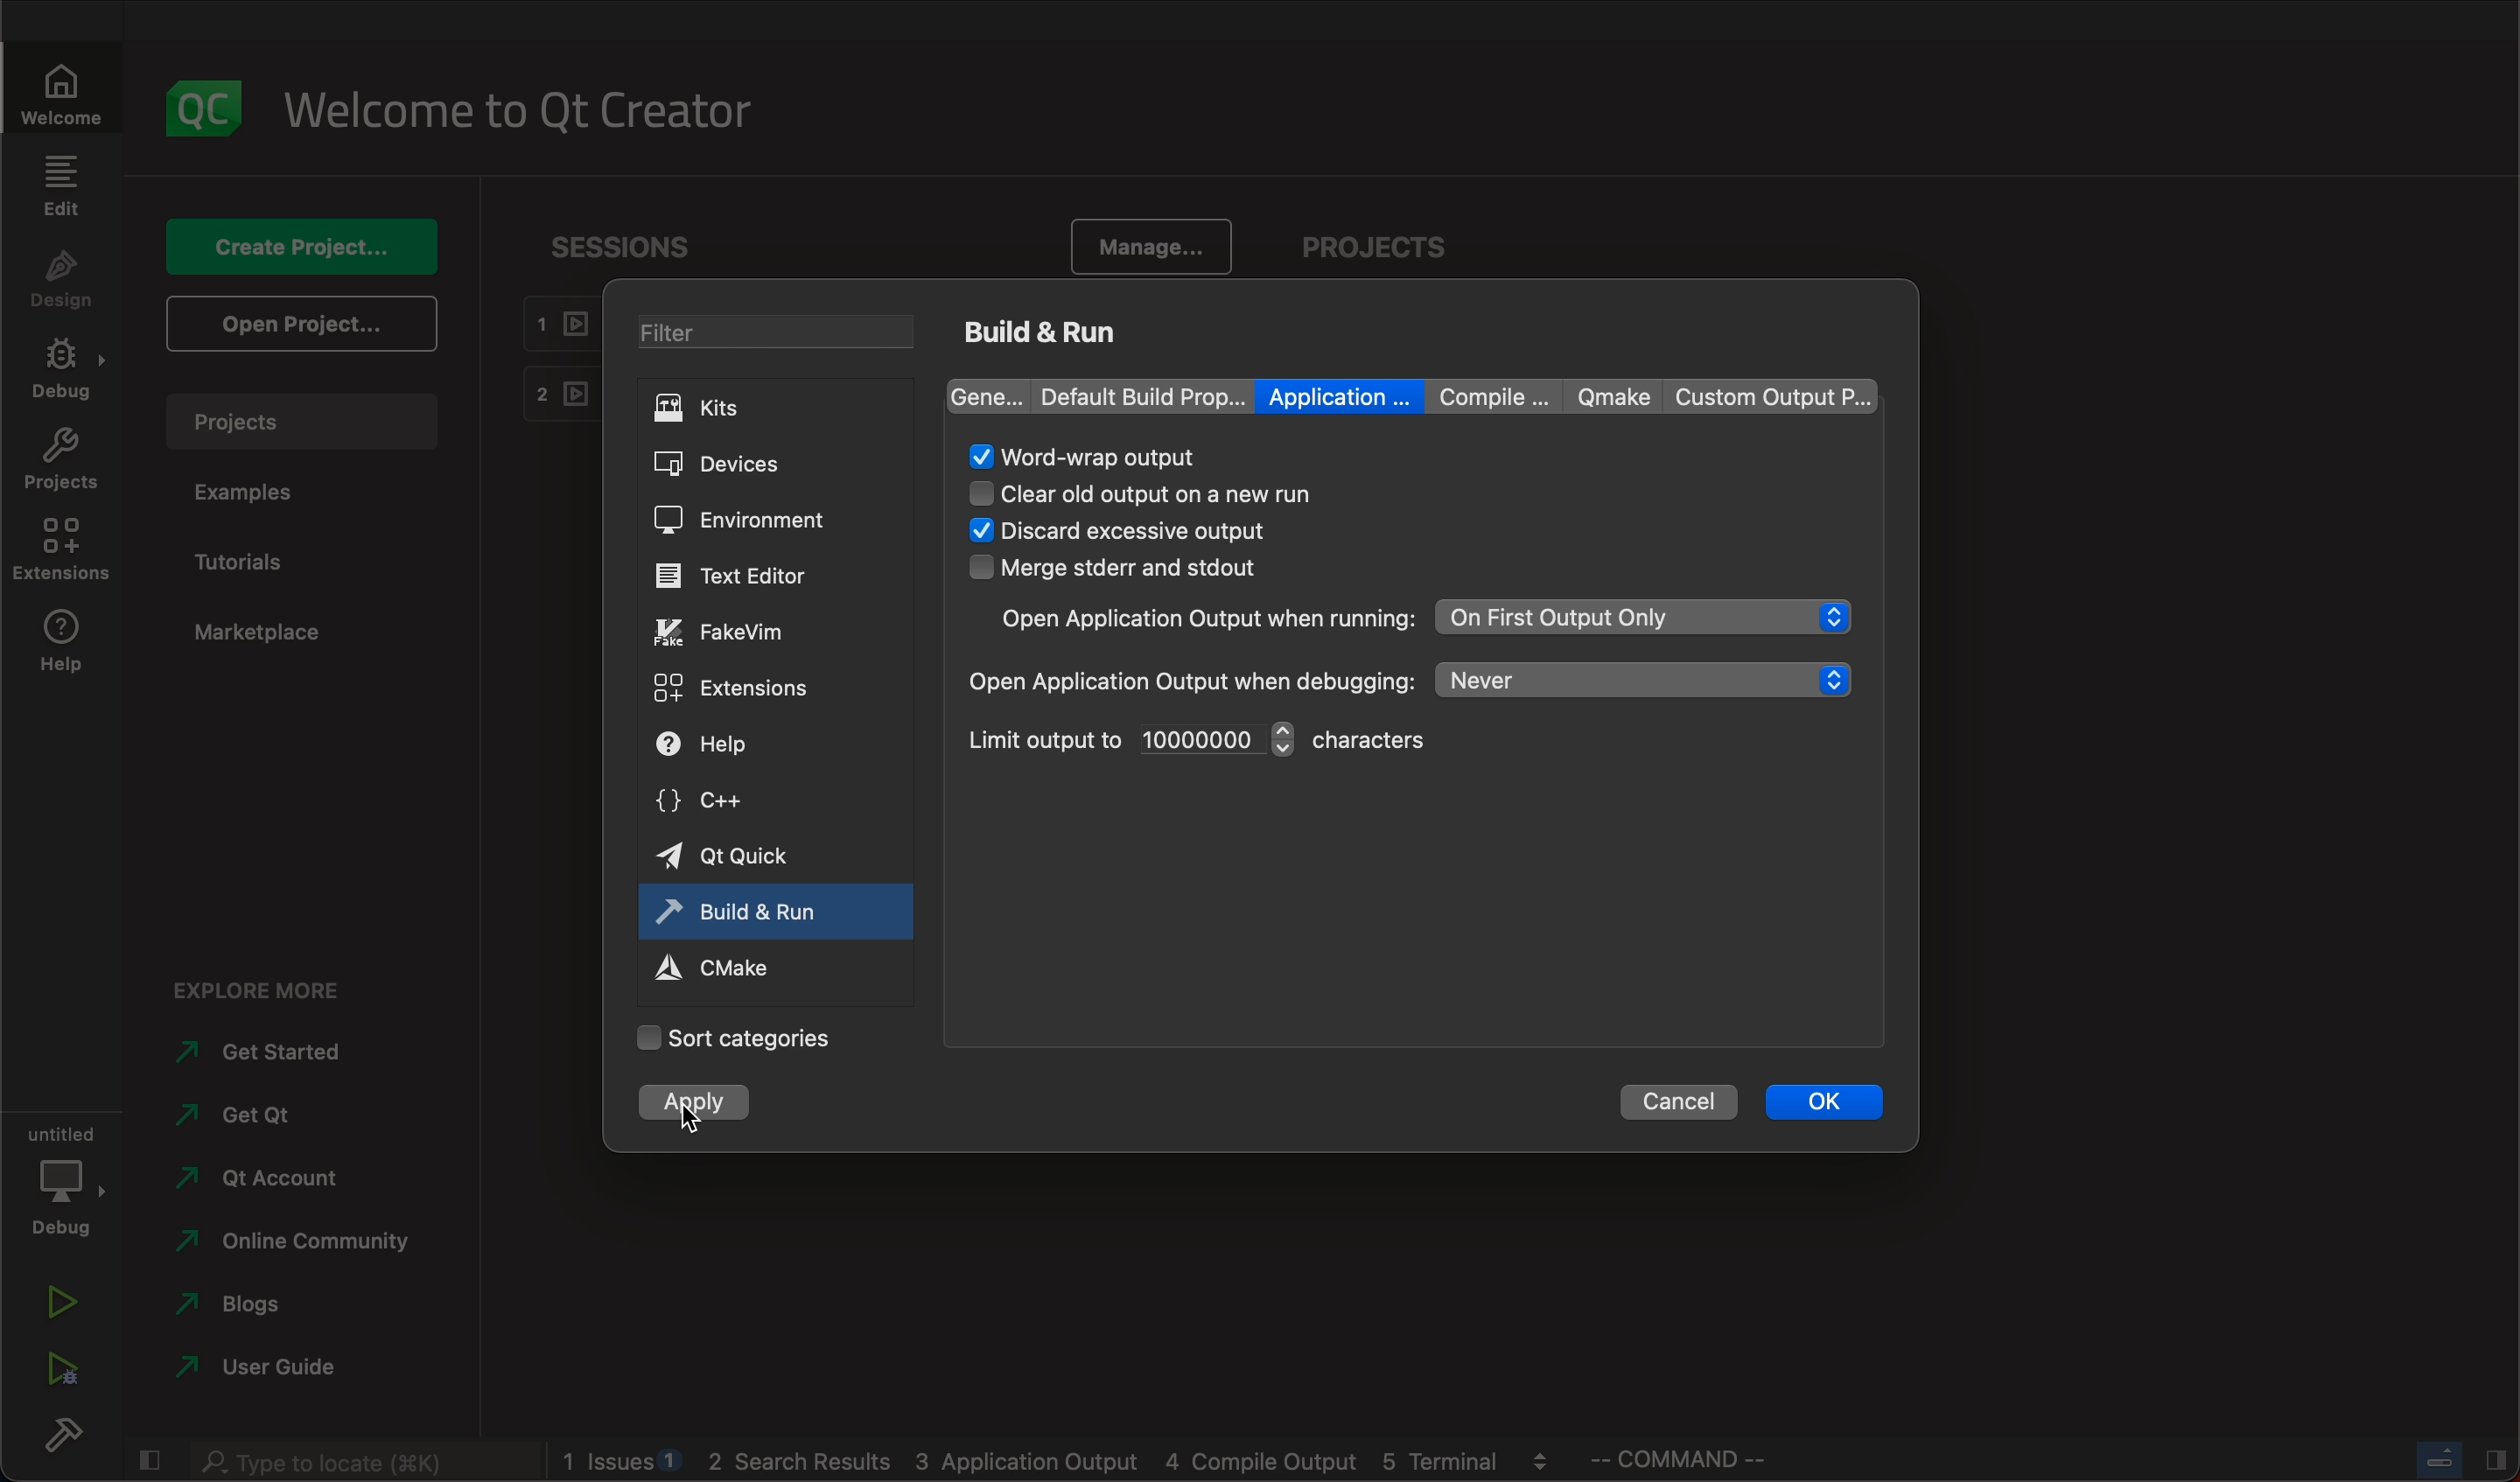 Image resolution: width=2520 pixels, height=1482 pixels. What do you see at coordinates (525, 111) in the screenshot?
I see `welcome` at bounding box center [525, 111].